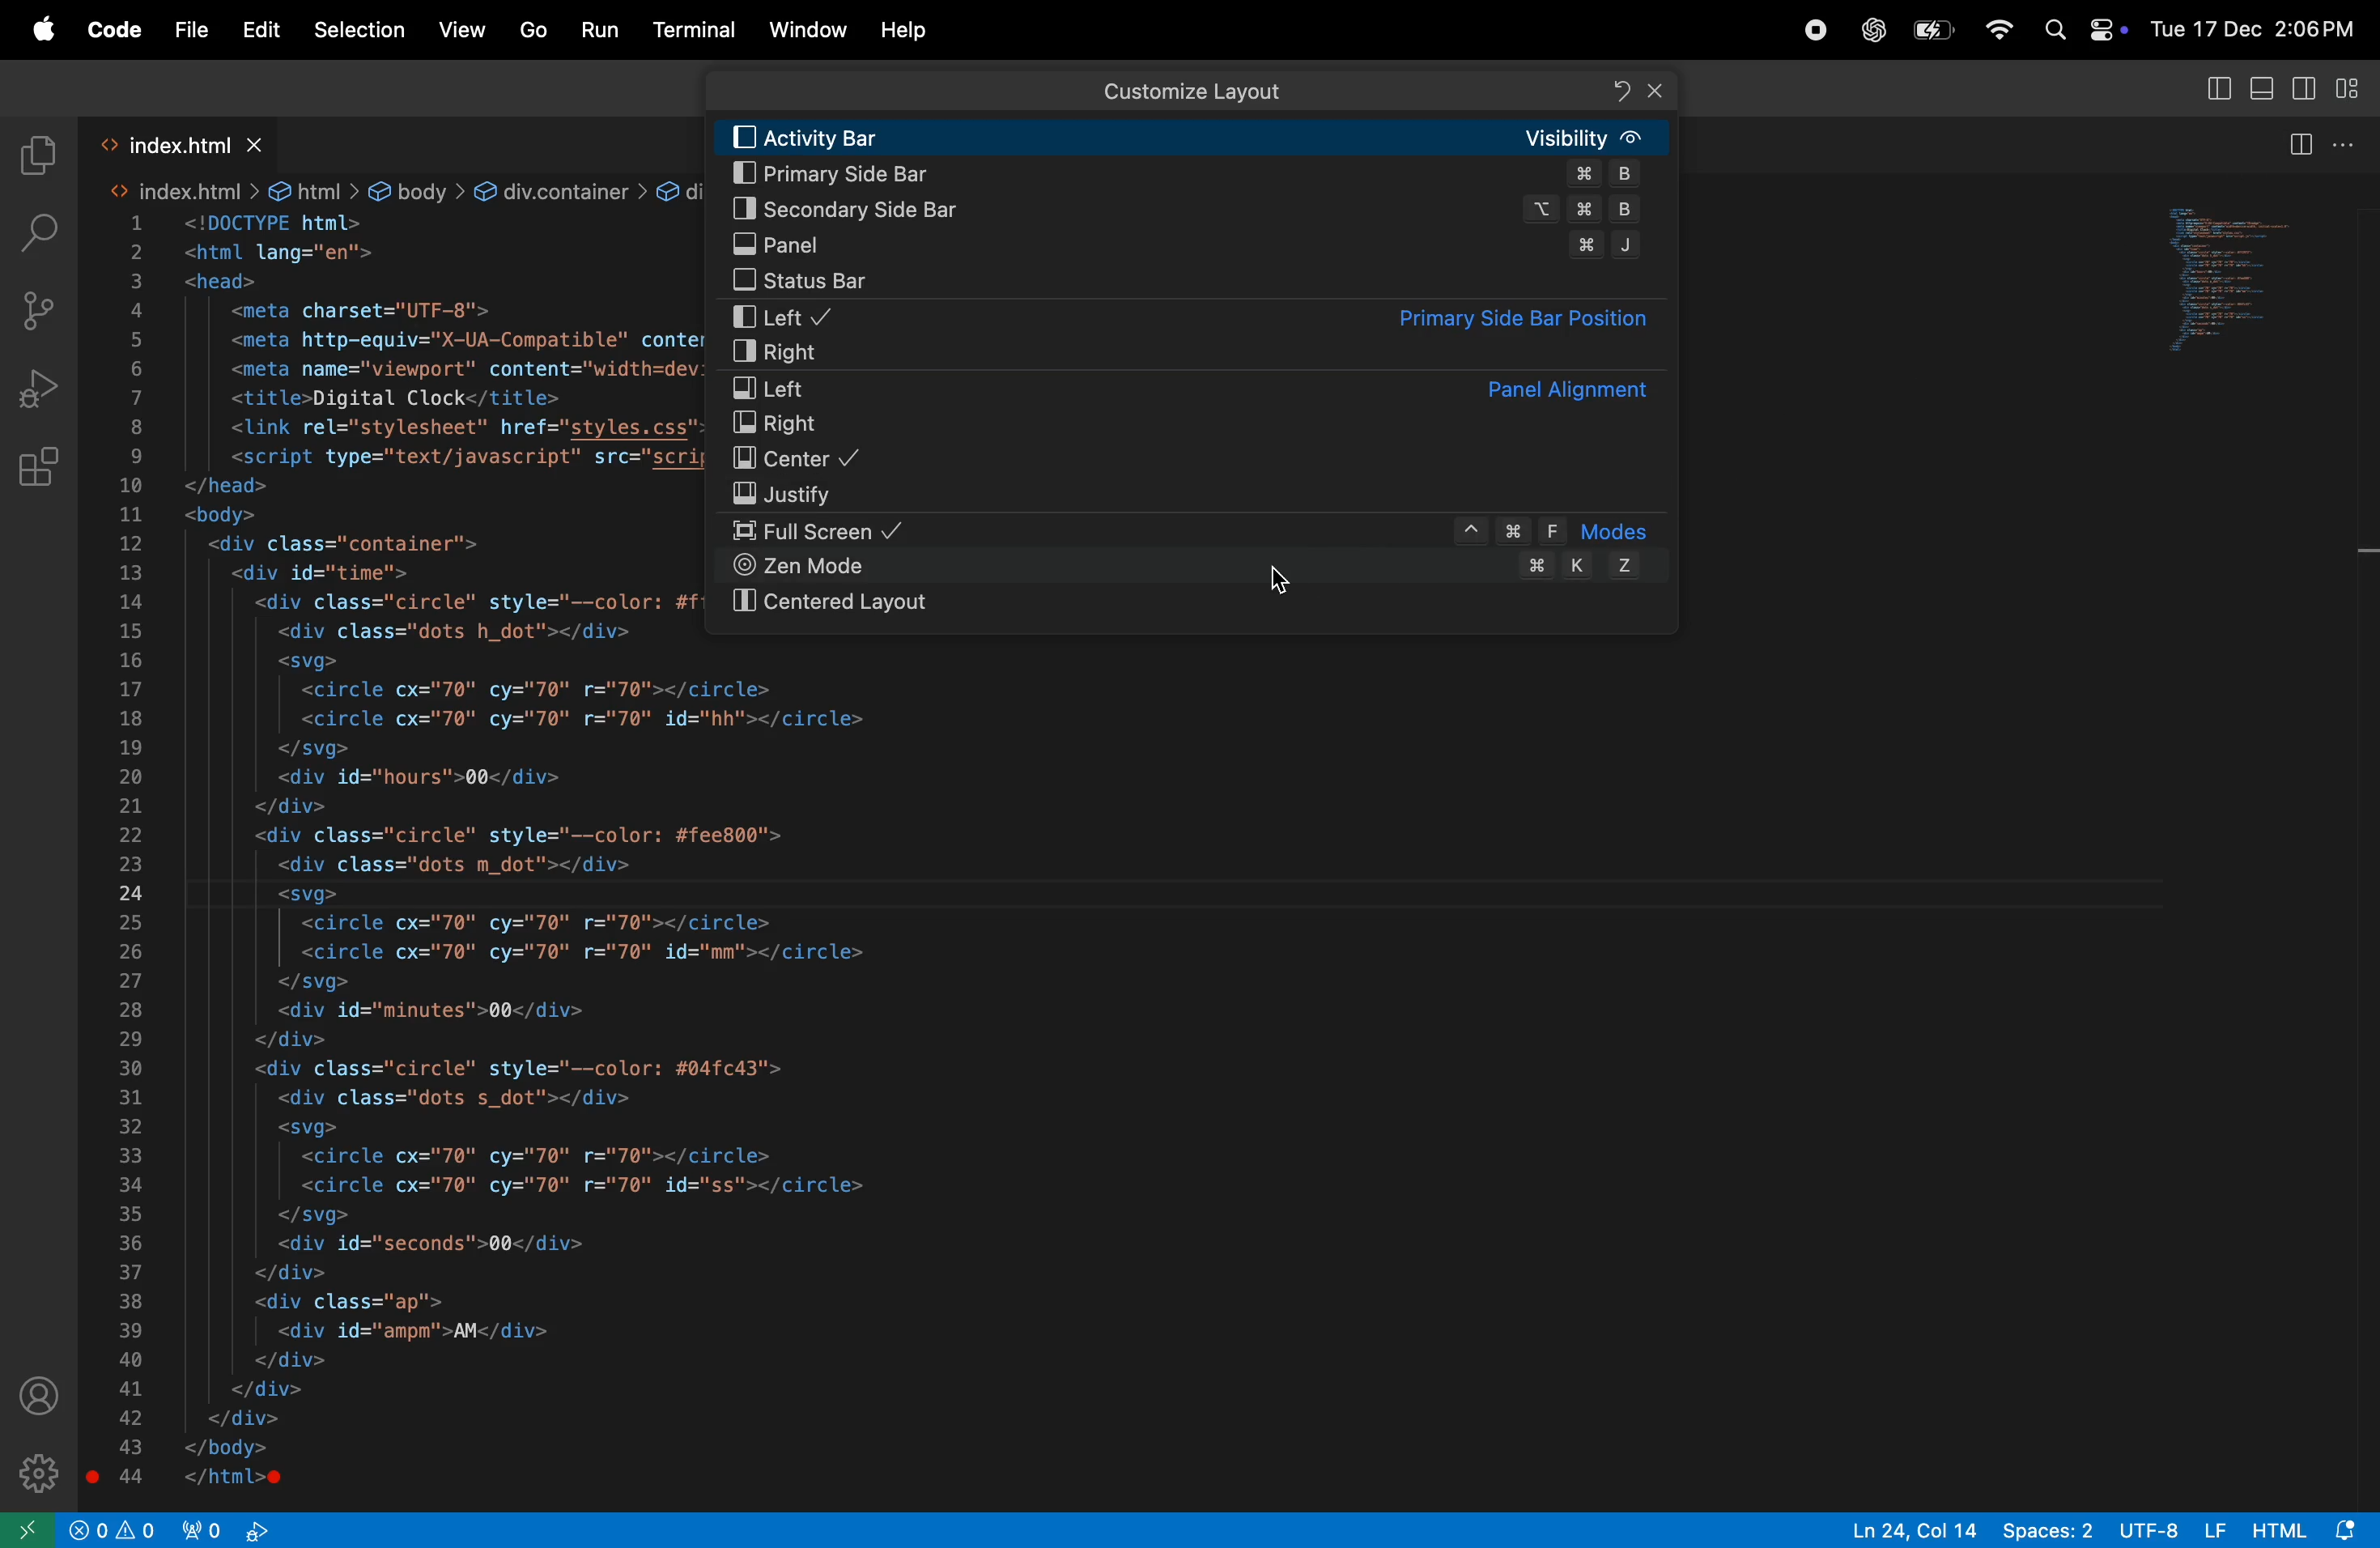 This screenshot has height=1548, width=2380. What do you see at coordinates (2299, 145) in the screenshot?
I see `toggle editor` at bounding box center [2299, 145].